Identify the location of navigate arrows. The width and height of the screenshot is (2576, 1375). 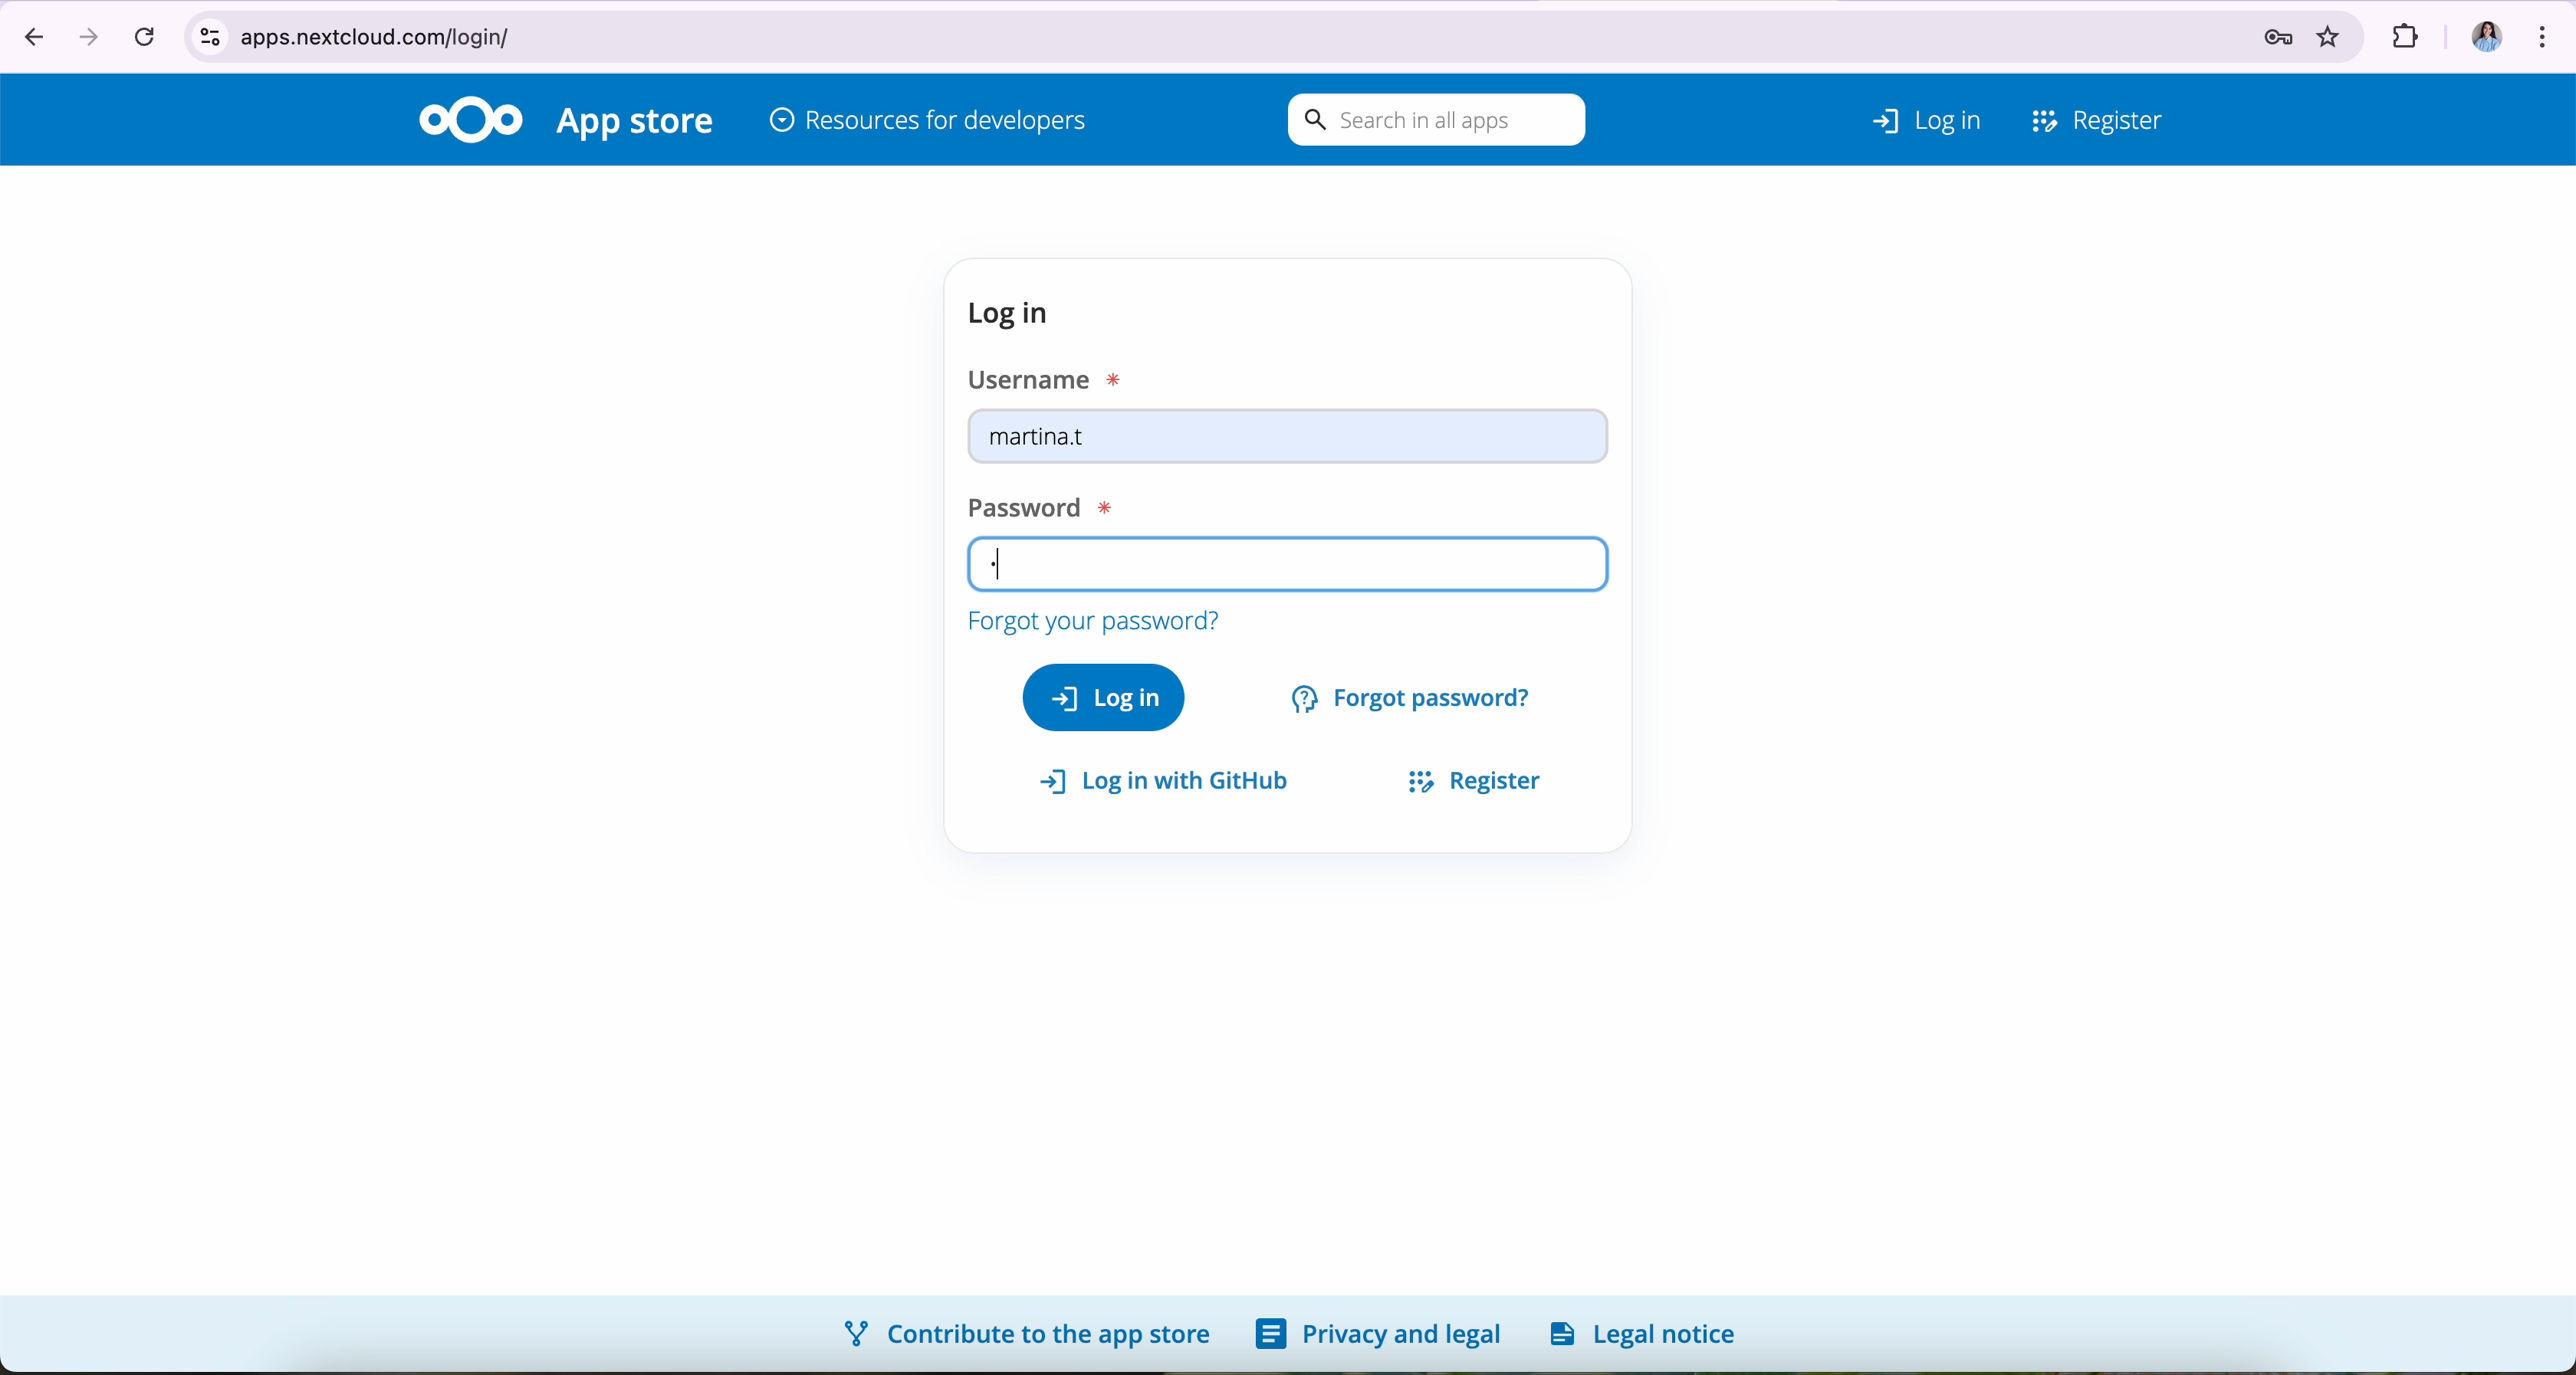
(55, 34).